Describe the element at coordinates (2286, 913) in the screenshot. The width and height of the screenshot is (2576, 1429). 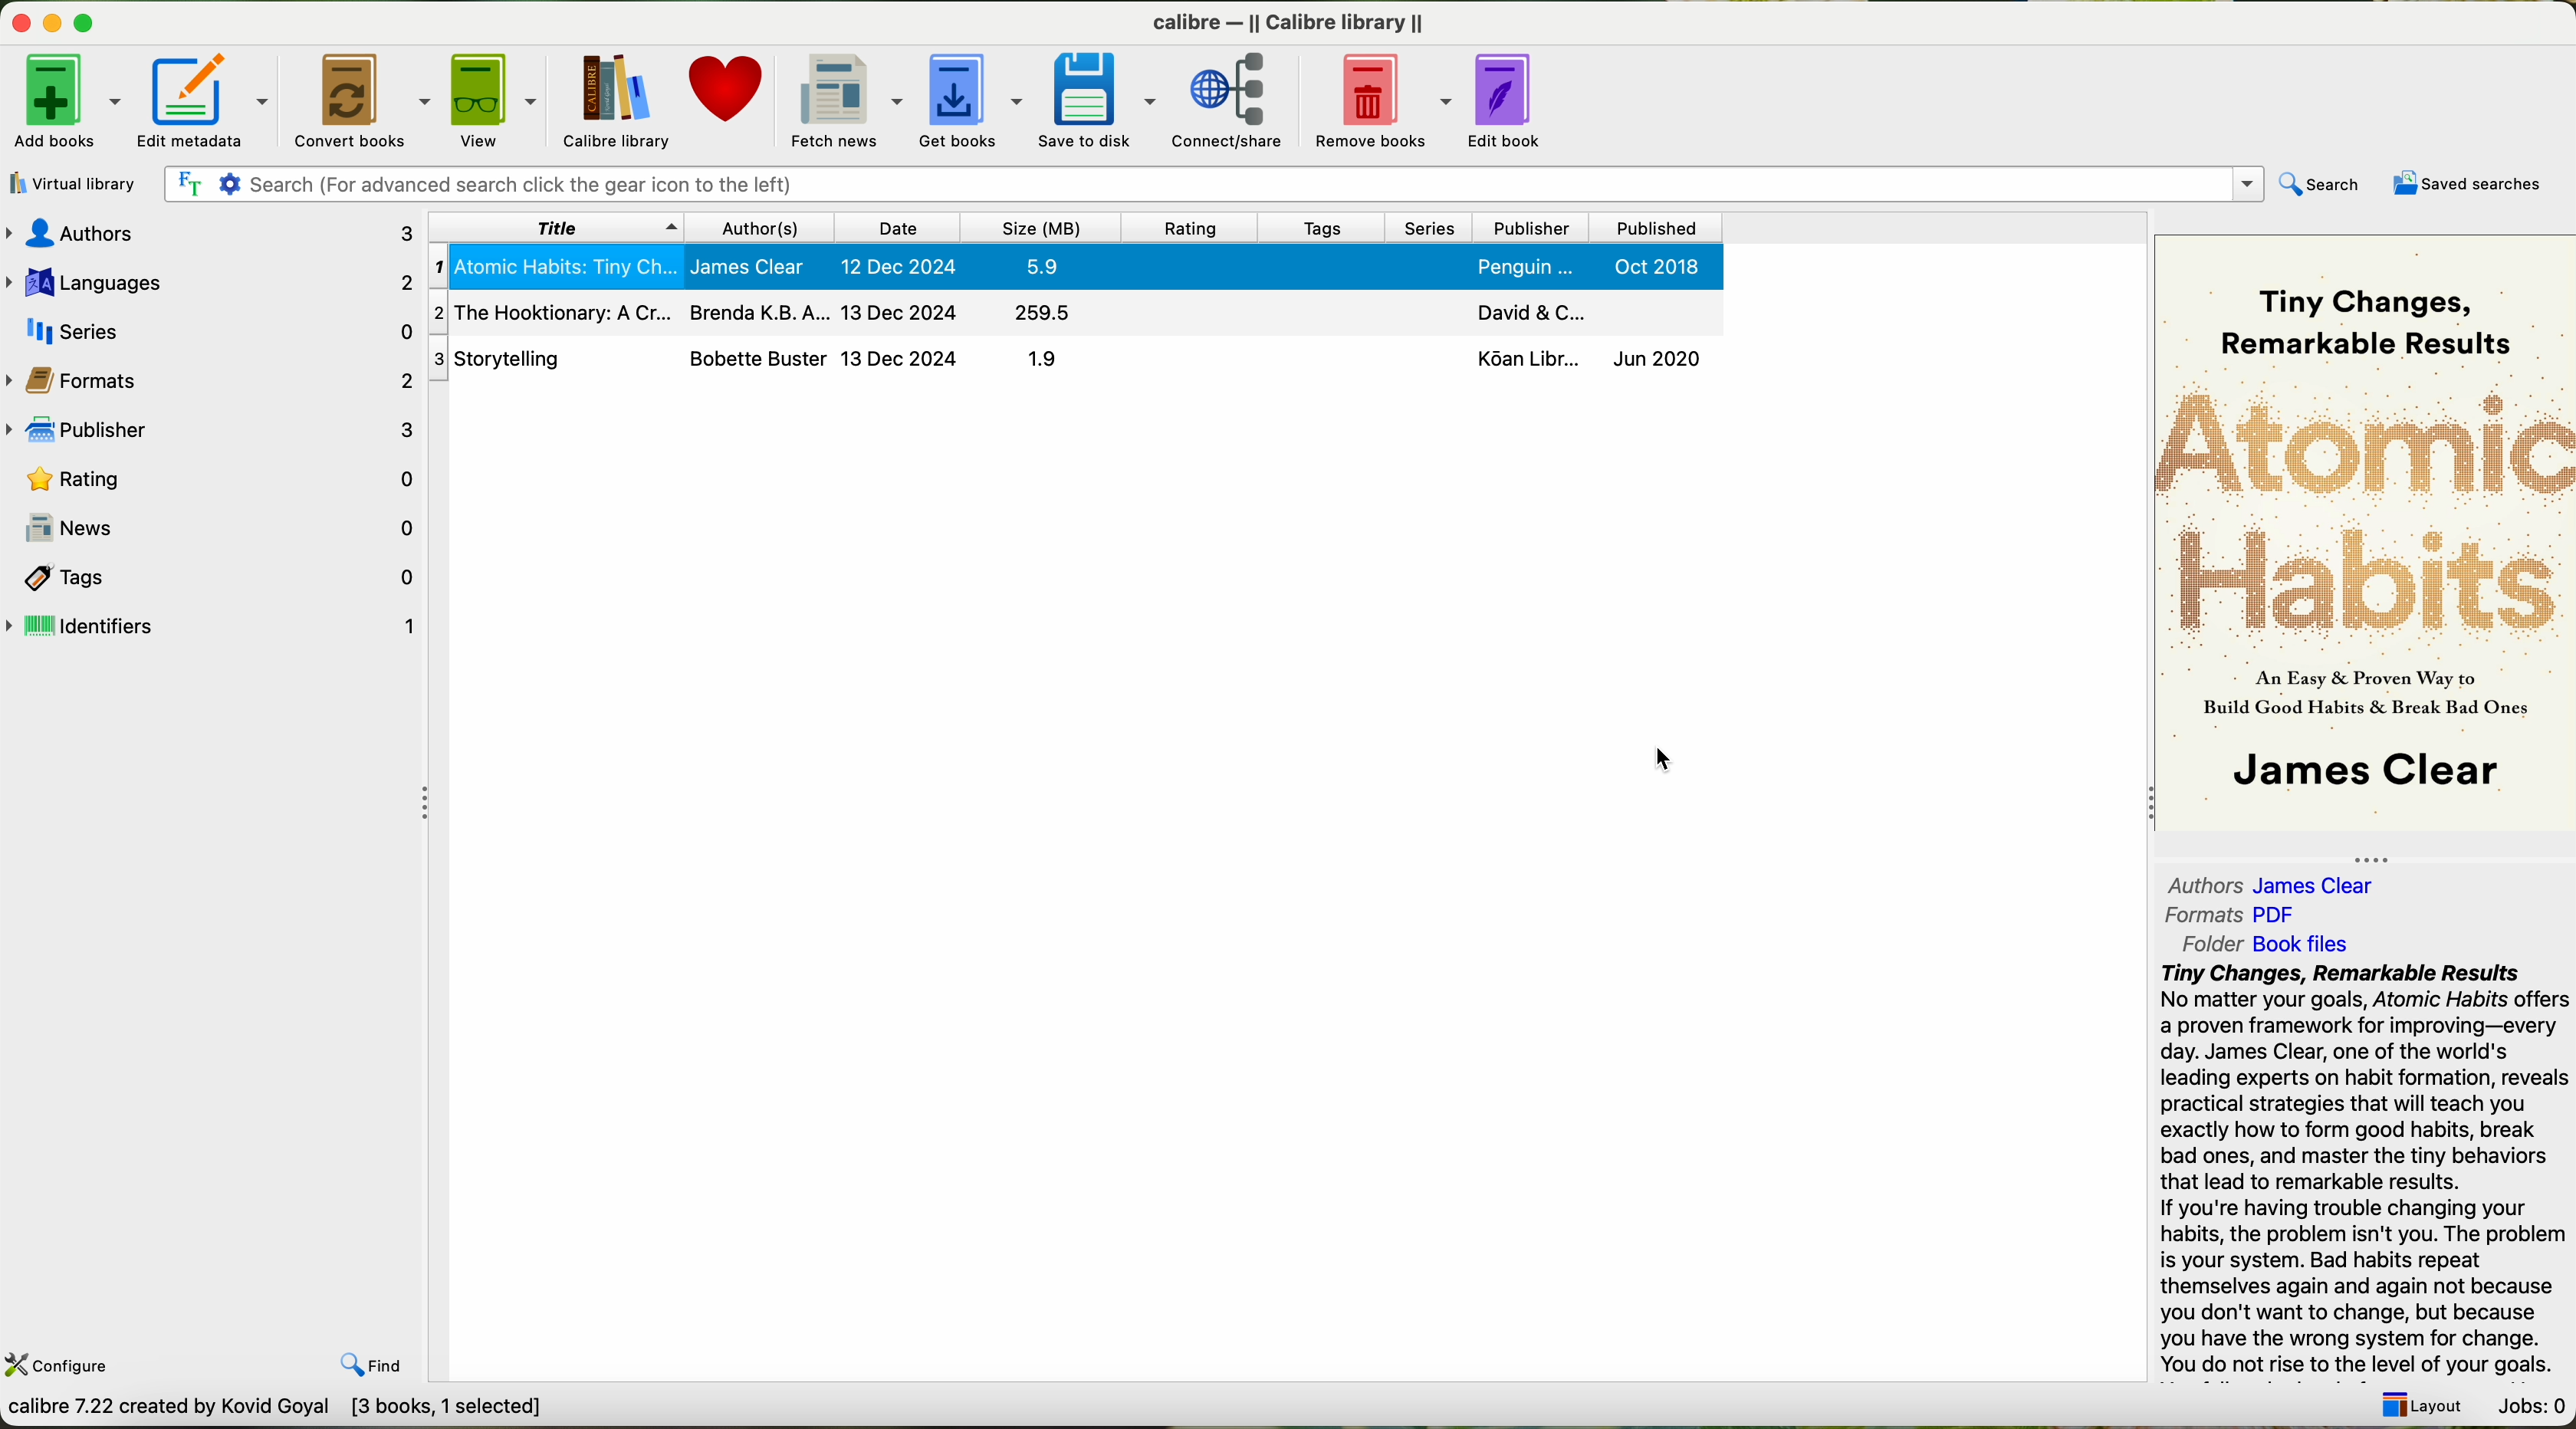
I see `PDF` at that location.